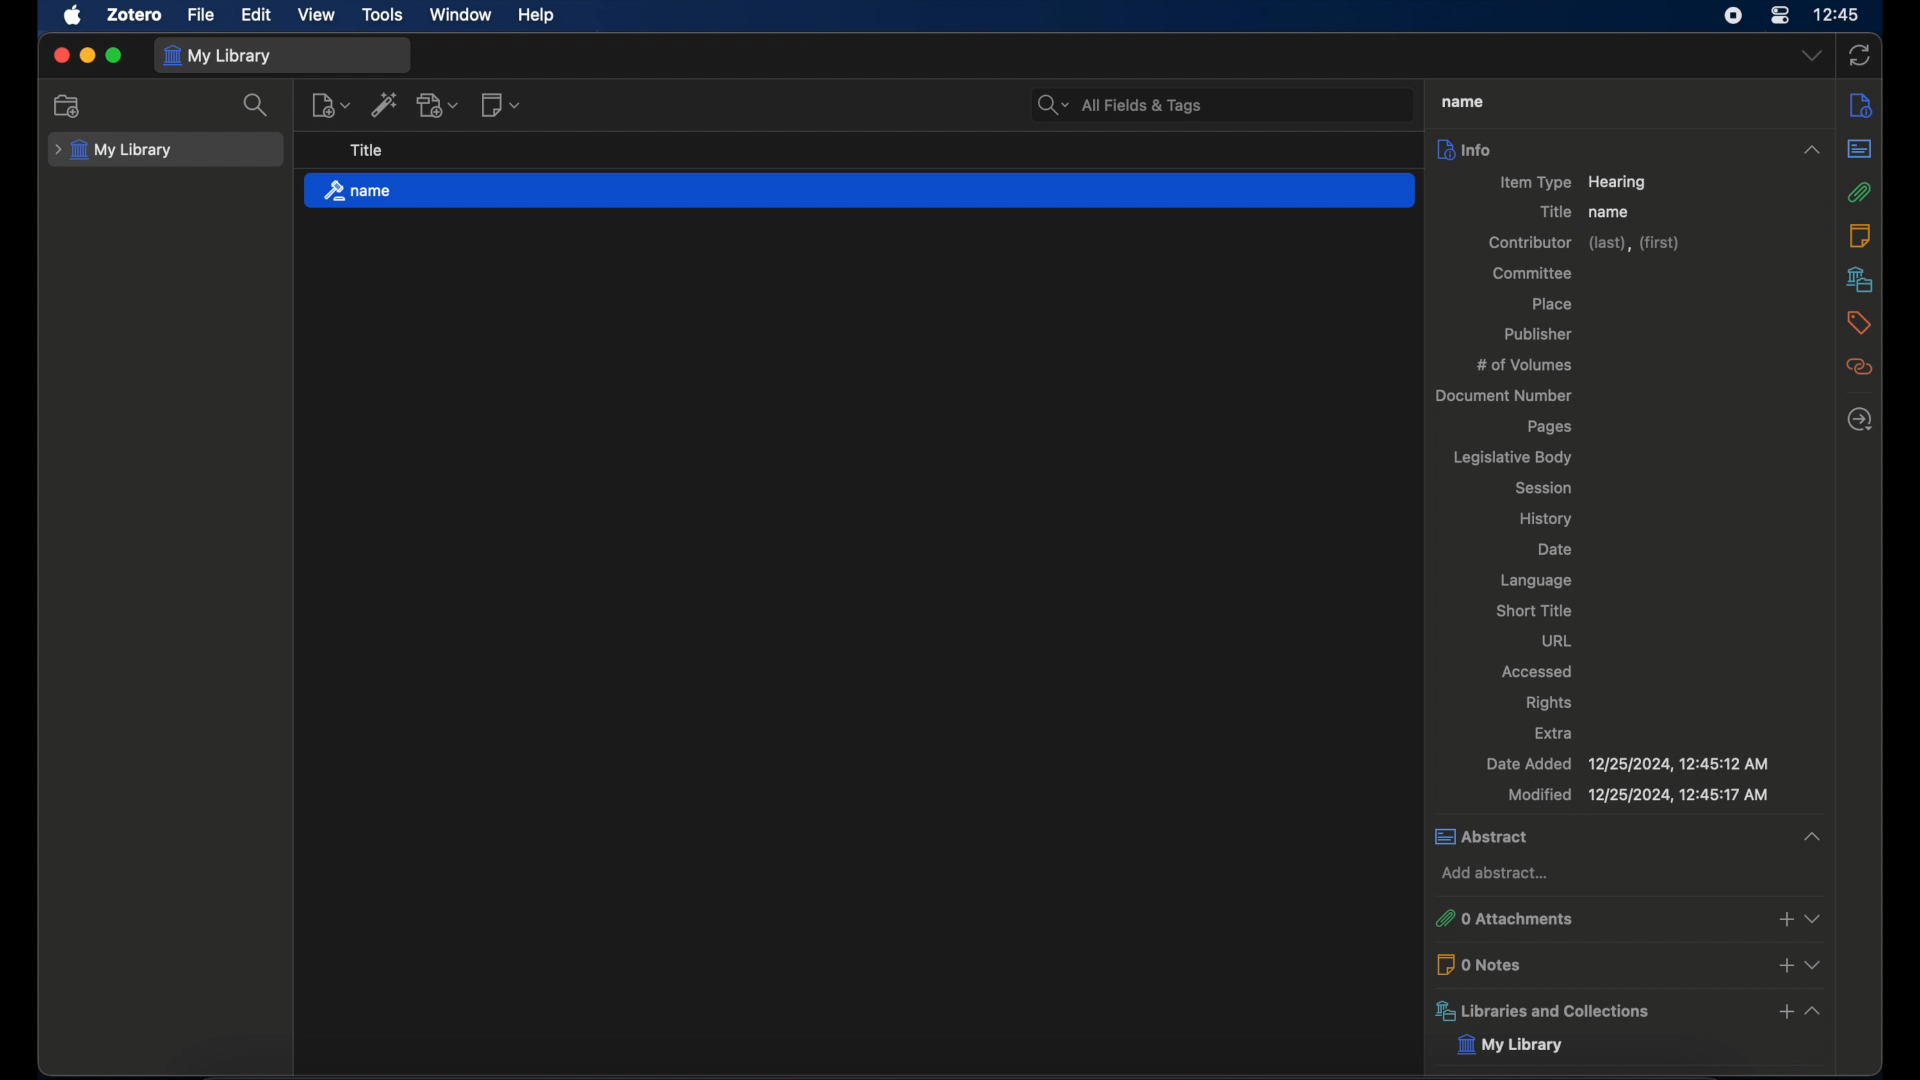  What do you see at coordinates (1460, 100) in the screenshot?
I see `title` at bounding box center [1460, 100].